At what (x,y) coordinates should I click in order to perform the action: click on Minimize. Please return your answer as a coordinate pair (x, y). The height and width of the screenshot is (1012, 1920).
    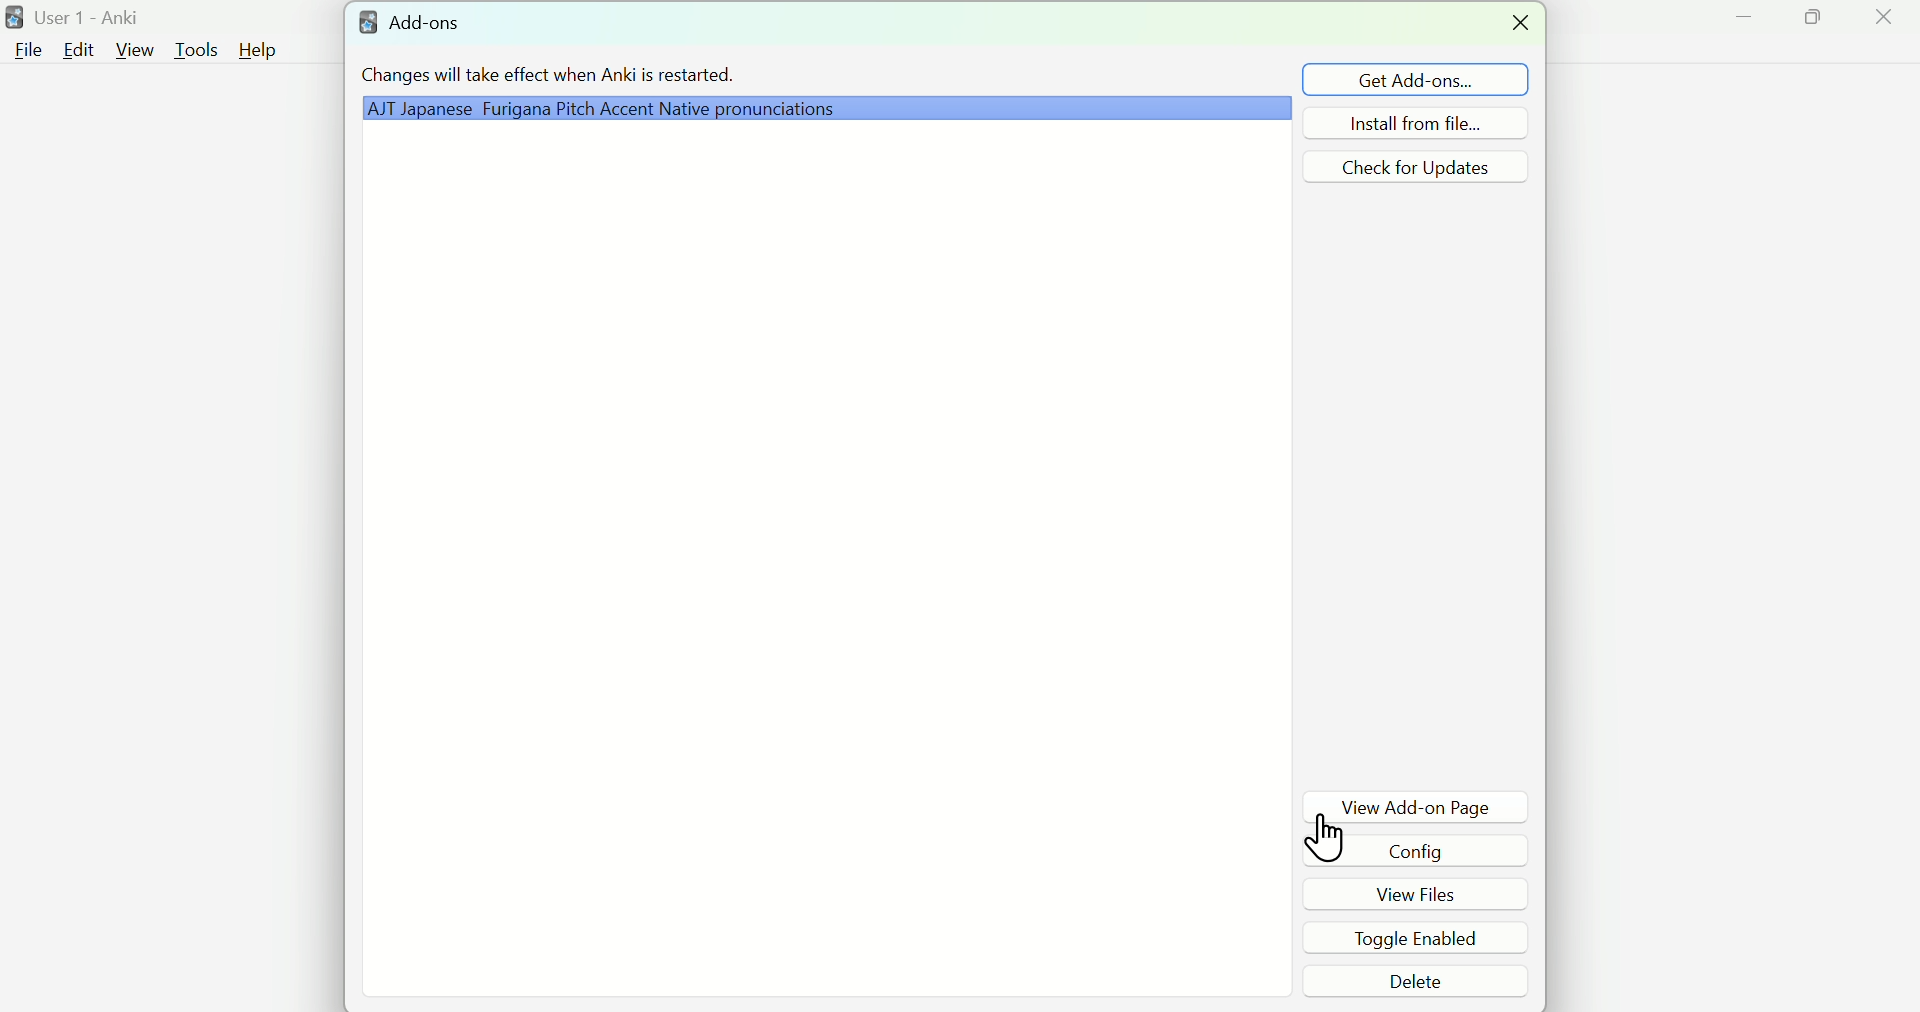
    Looking at the image, I should click on (1753, 27).